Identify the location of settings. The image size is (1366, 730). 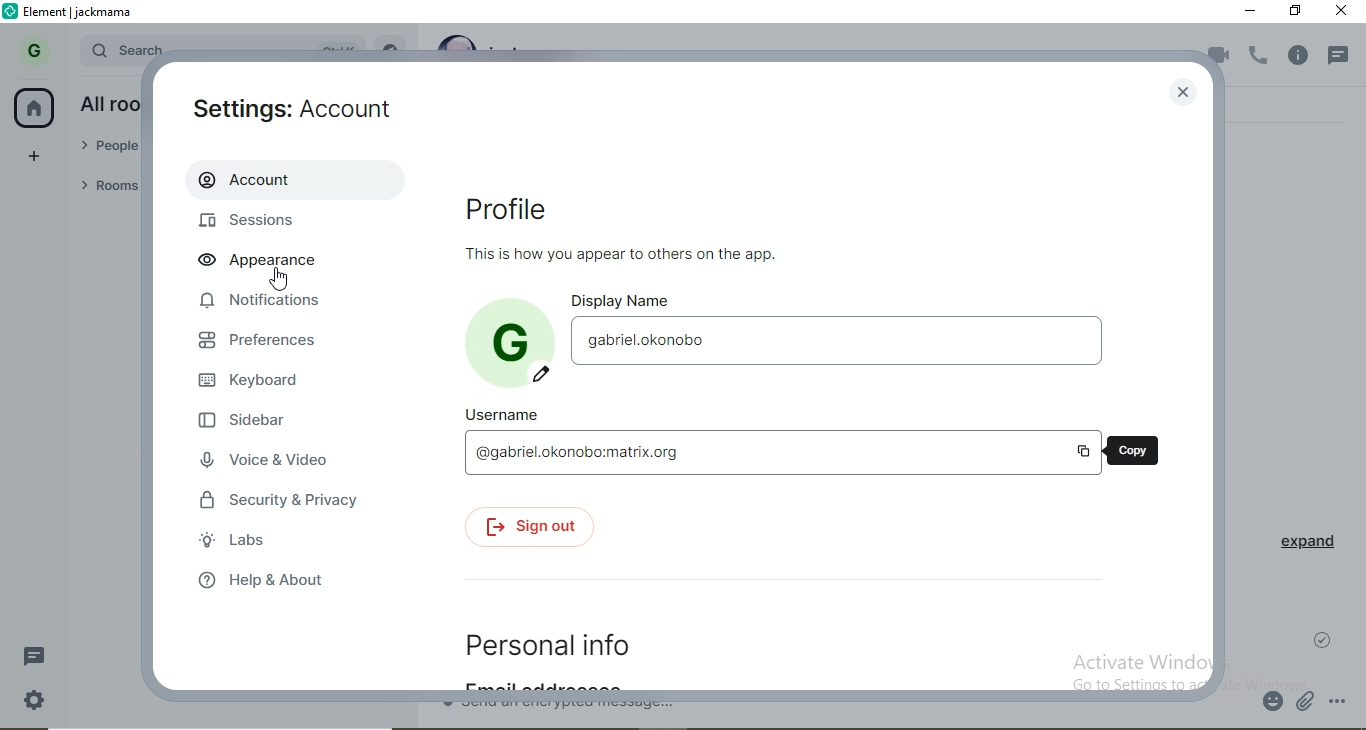
(34, 700).